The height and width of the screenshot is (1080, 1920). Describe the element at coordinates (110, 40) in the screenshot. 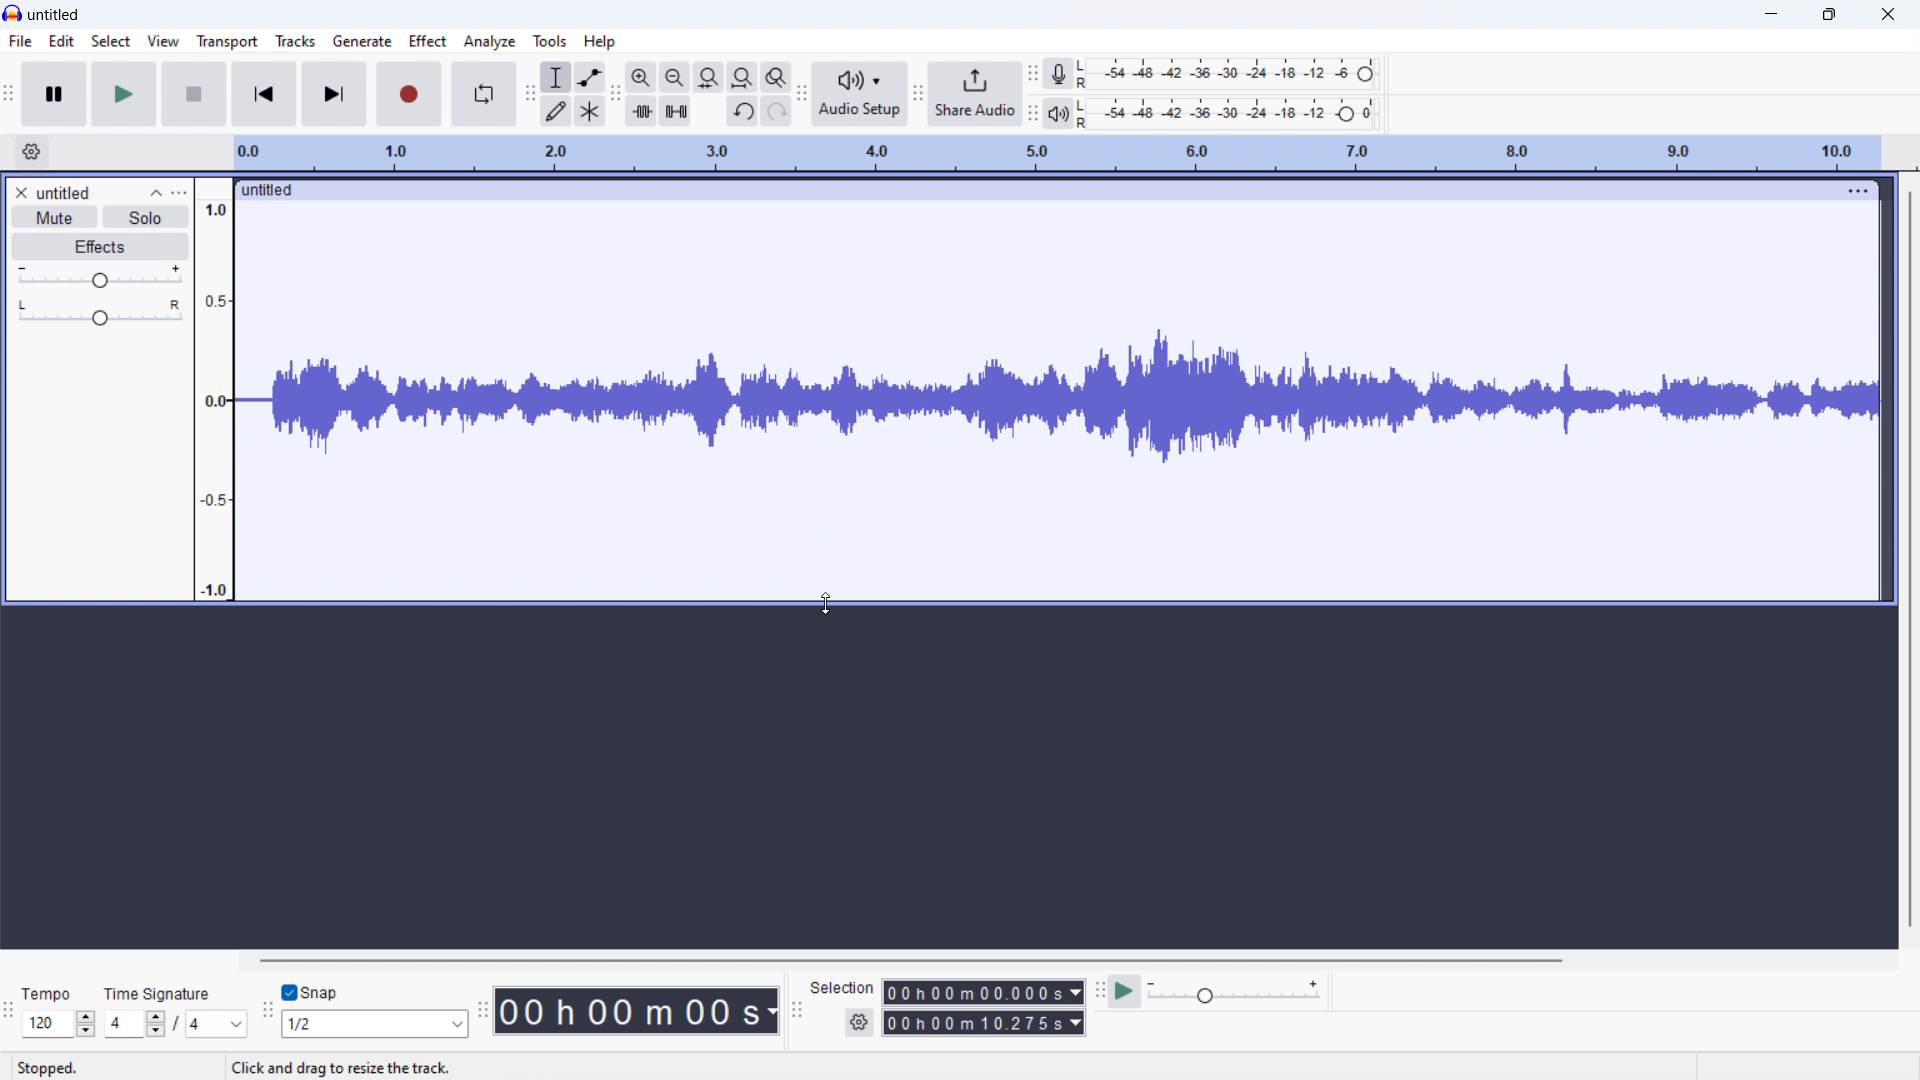

I see `select` at that location.